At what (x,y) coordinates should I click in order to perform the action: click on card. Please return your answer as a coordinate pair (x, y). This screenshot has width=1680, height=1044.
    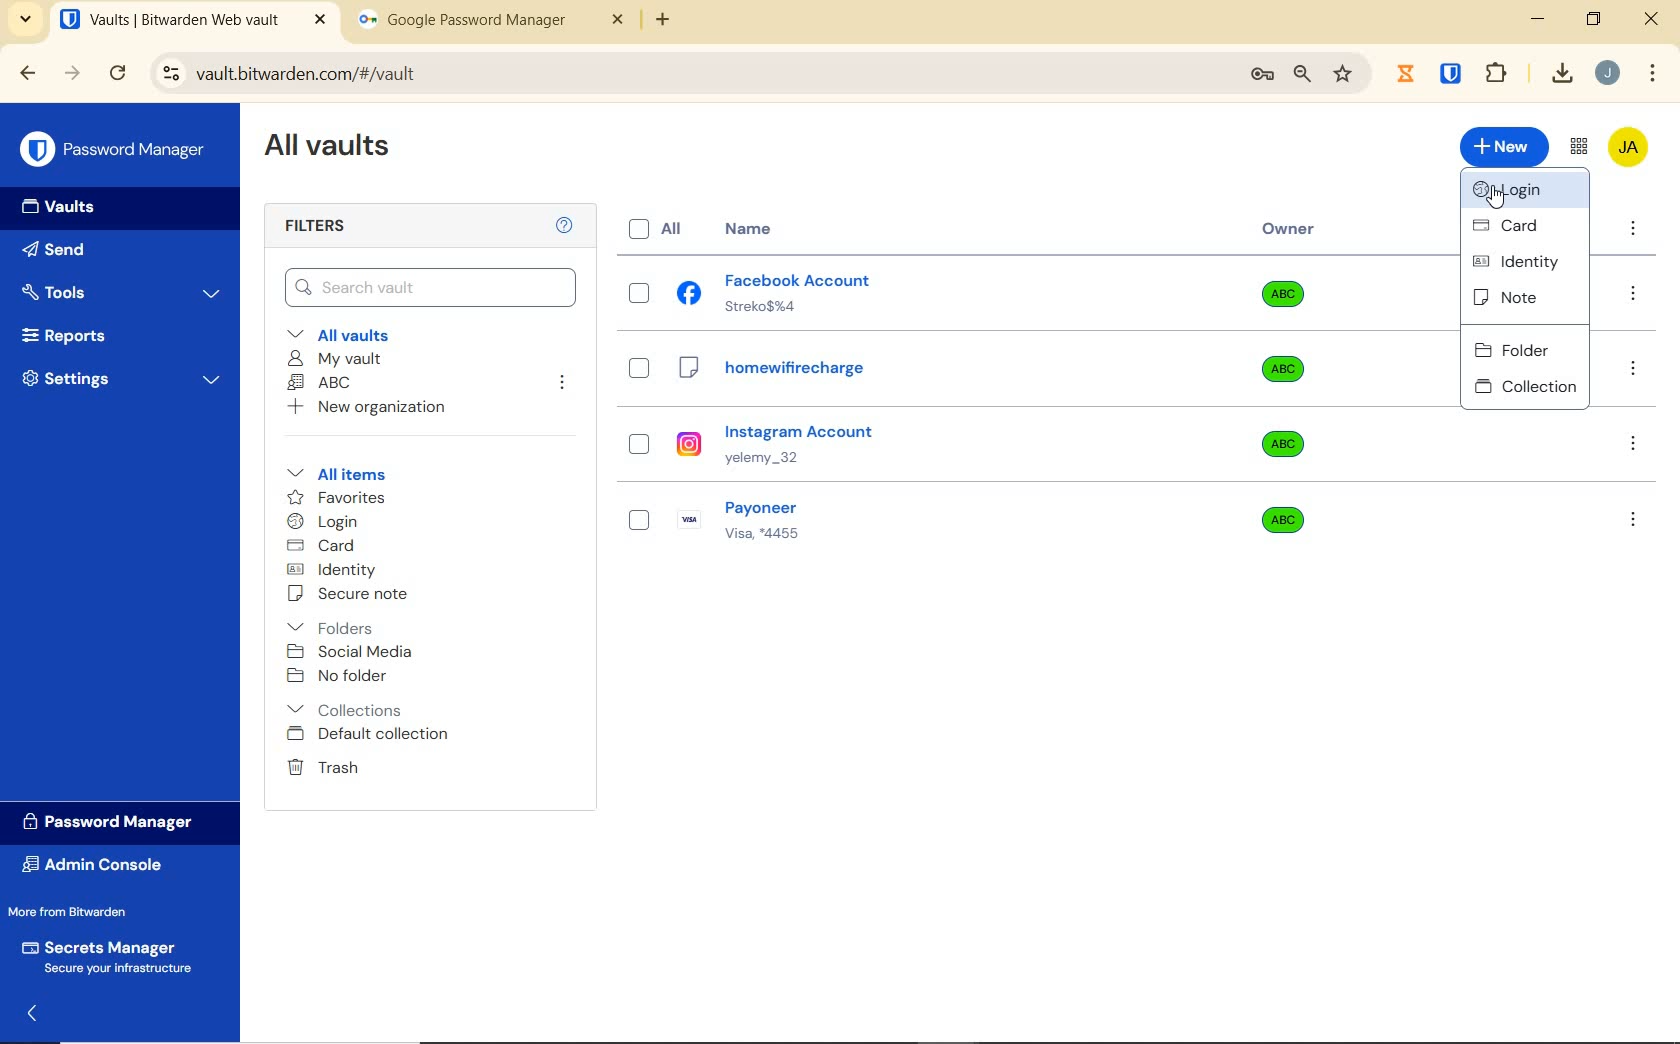
    Looking at the image, I should click on (320, 547).